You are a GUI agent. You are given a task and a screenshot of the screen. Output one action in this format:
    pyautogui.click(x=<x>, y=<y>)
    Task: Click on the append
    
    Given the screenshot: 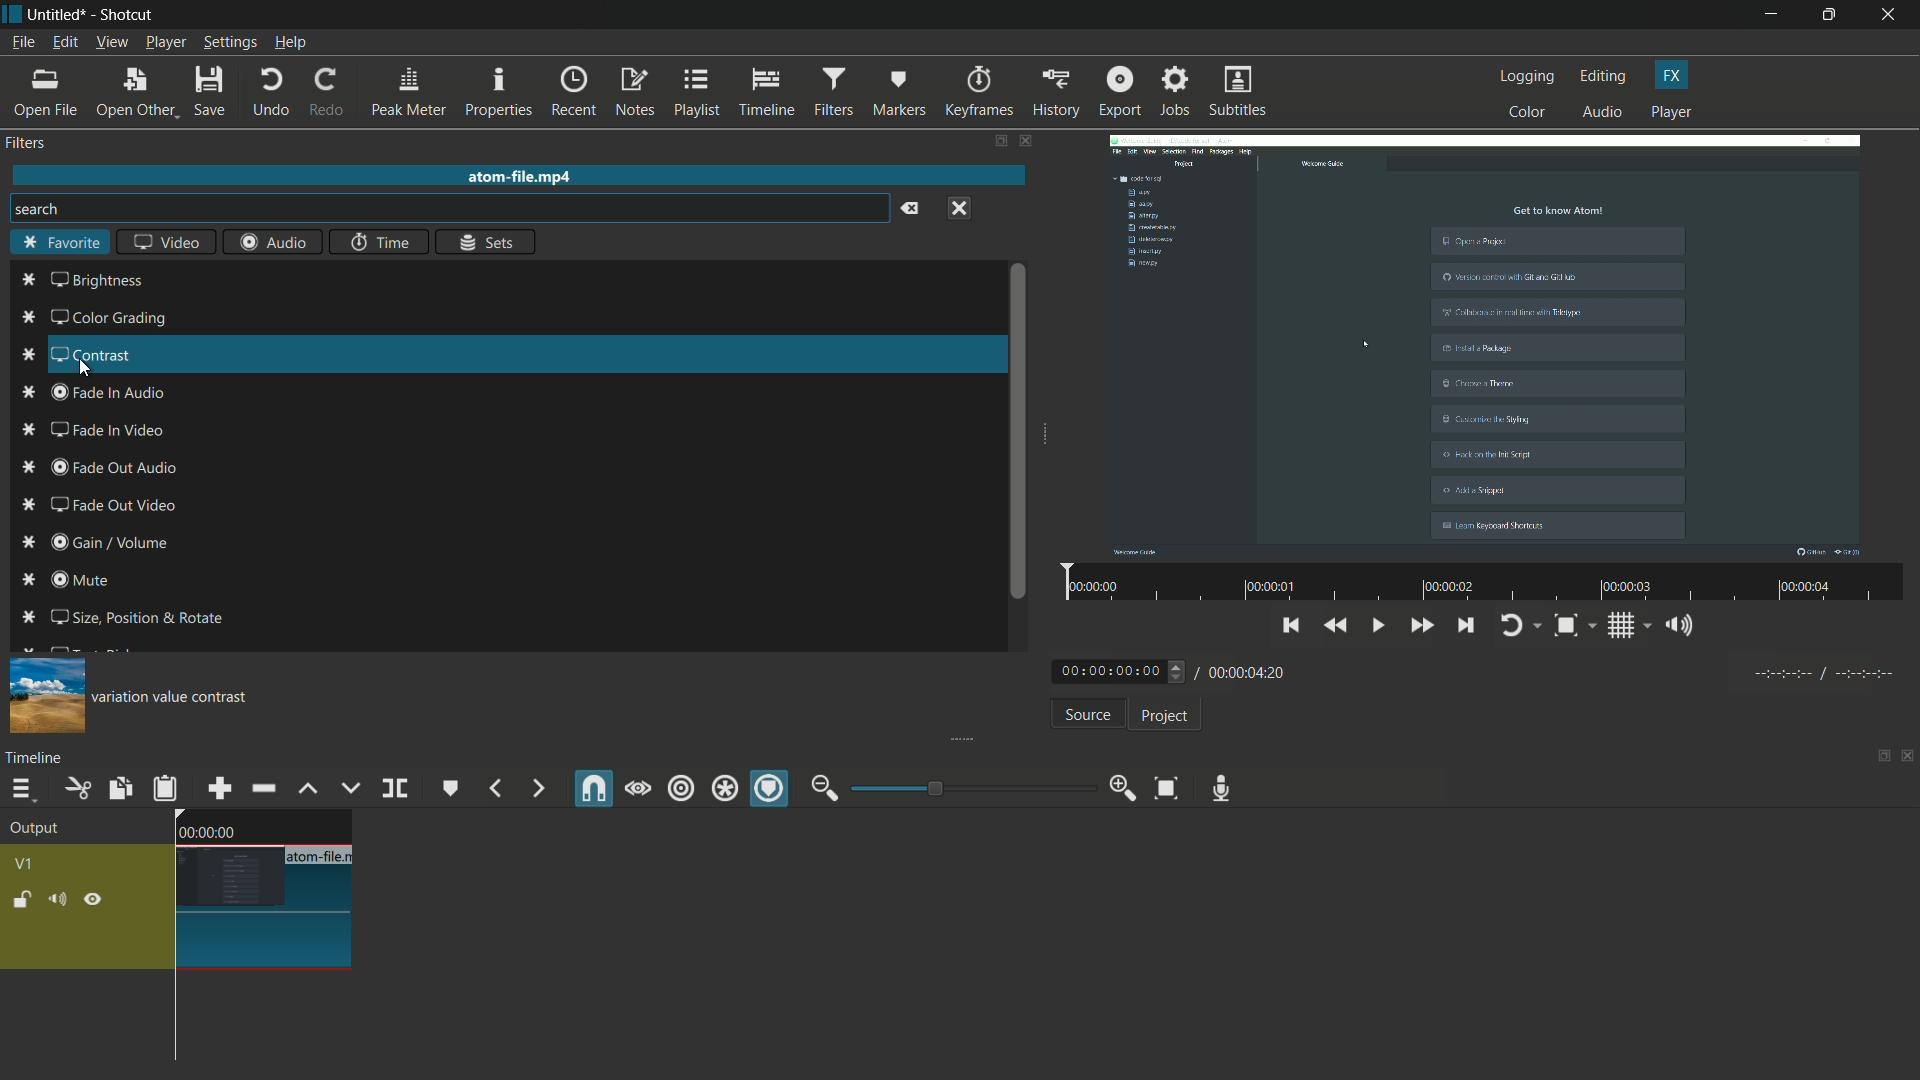 What is the action you would take?
    pyautogui.click(x=217, y=788)
    